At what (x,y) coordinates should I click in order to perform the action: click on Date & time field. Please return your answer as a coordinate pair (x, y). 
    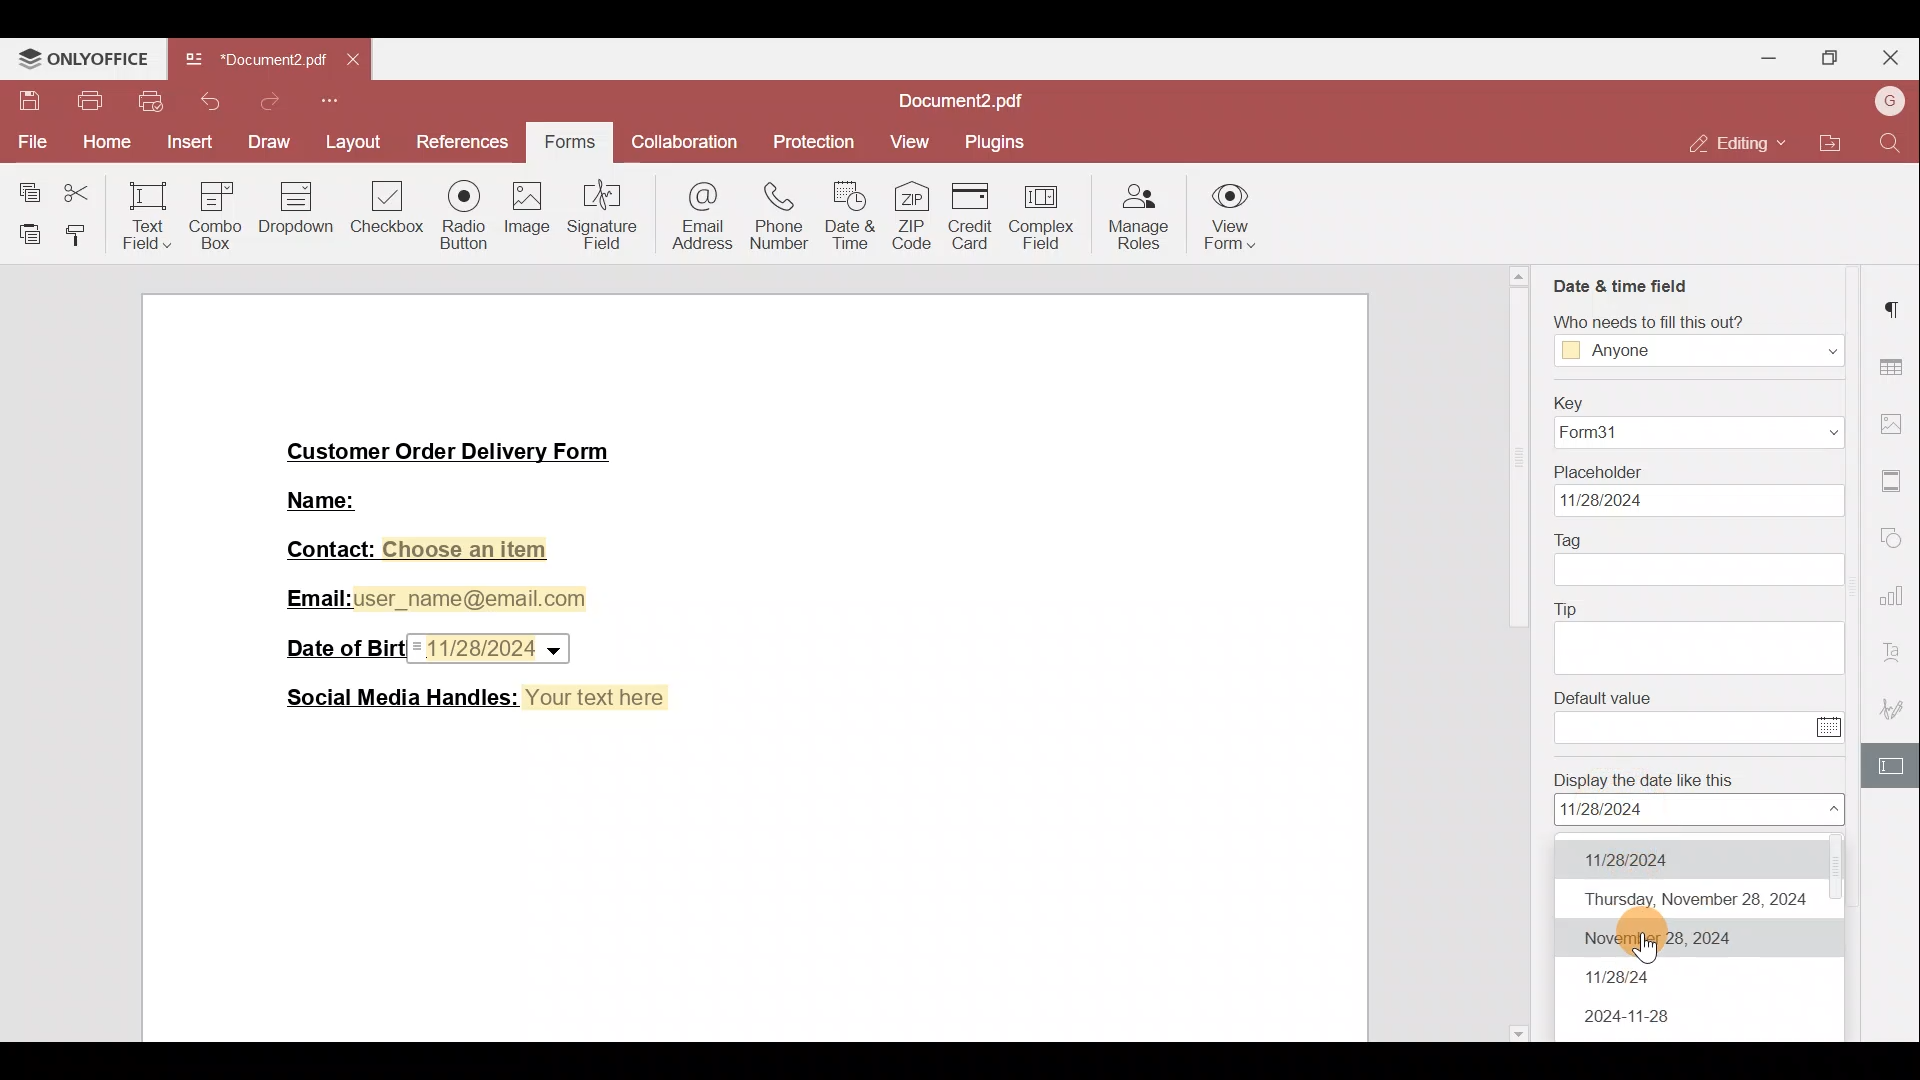
    Looking at the image, I should click on (1623, 285).